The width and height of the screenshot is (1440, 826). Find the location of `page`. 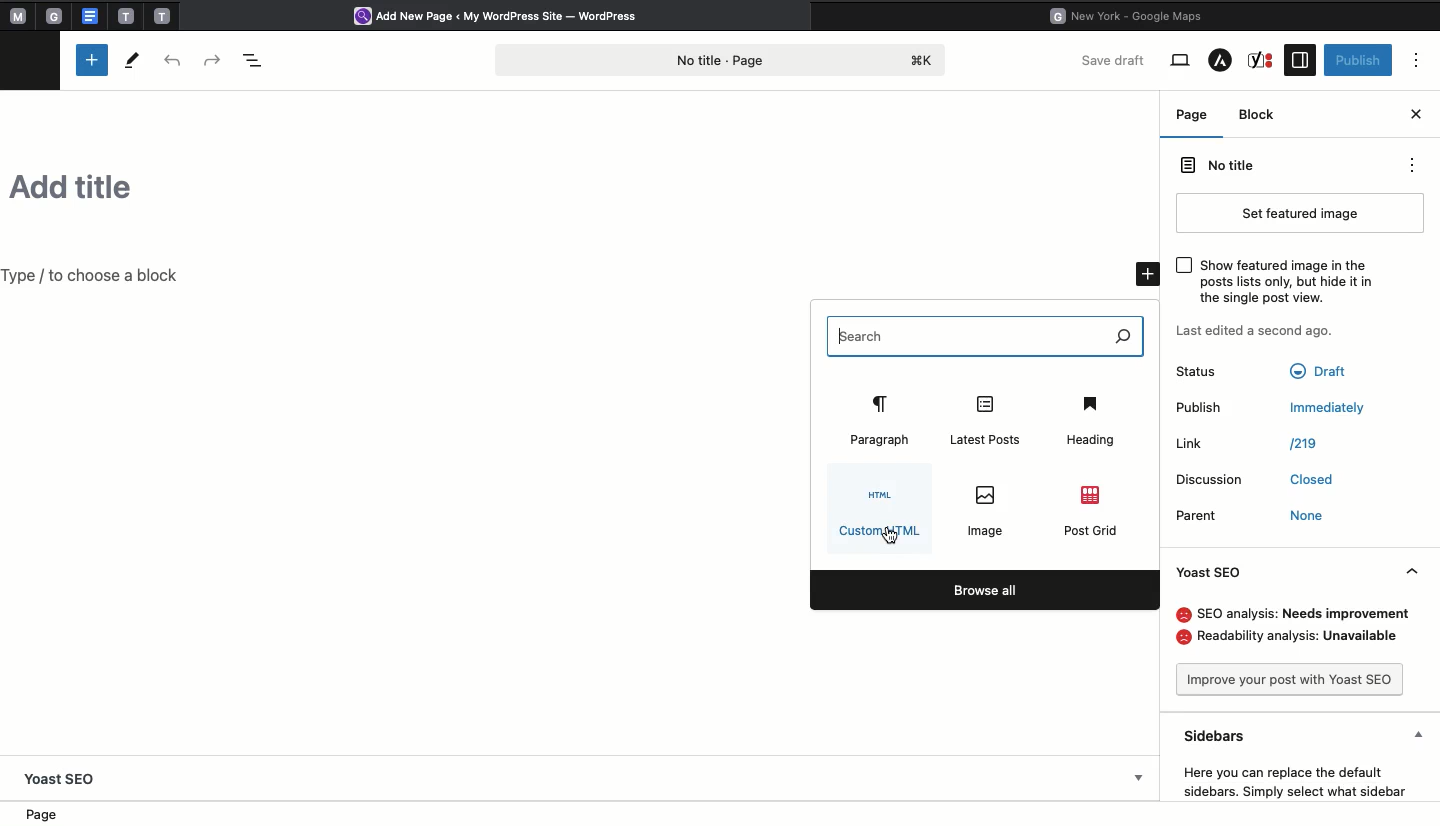

page is located at coordinates (47, 815).